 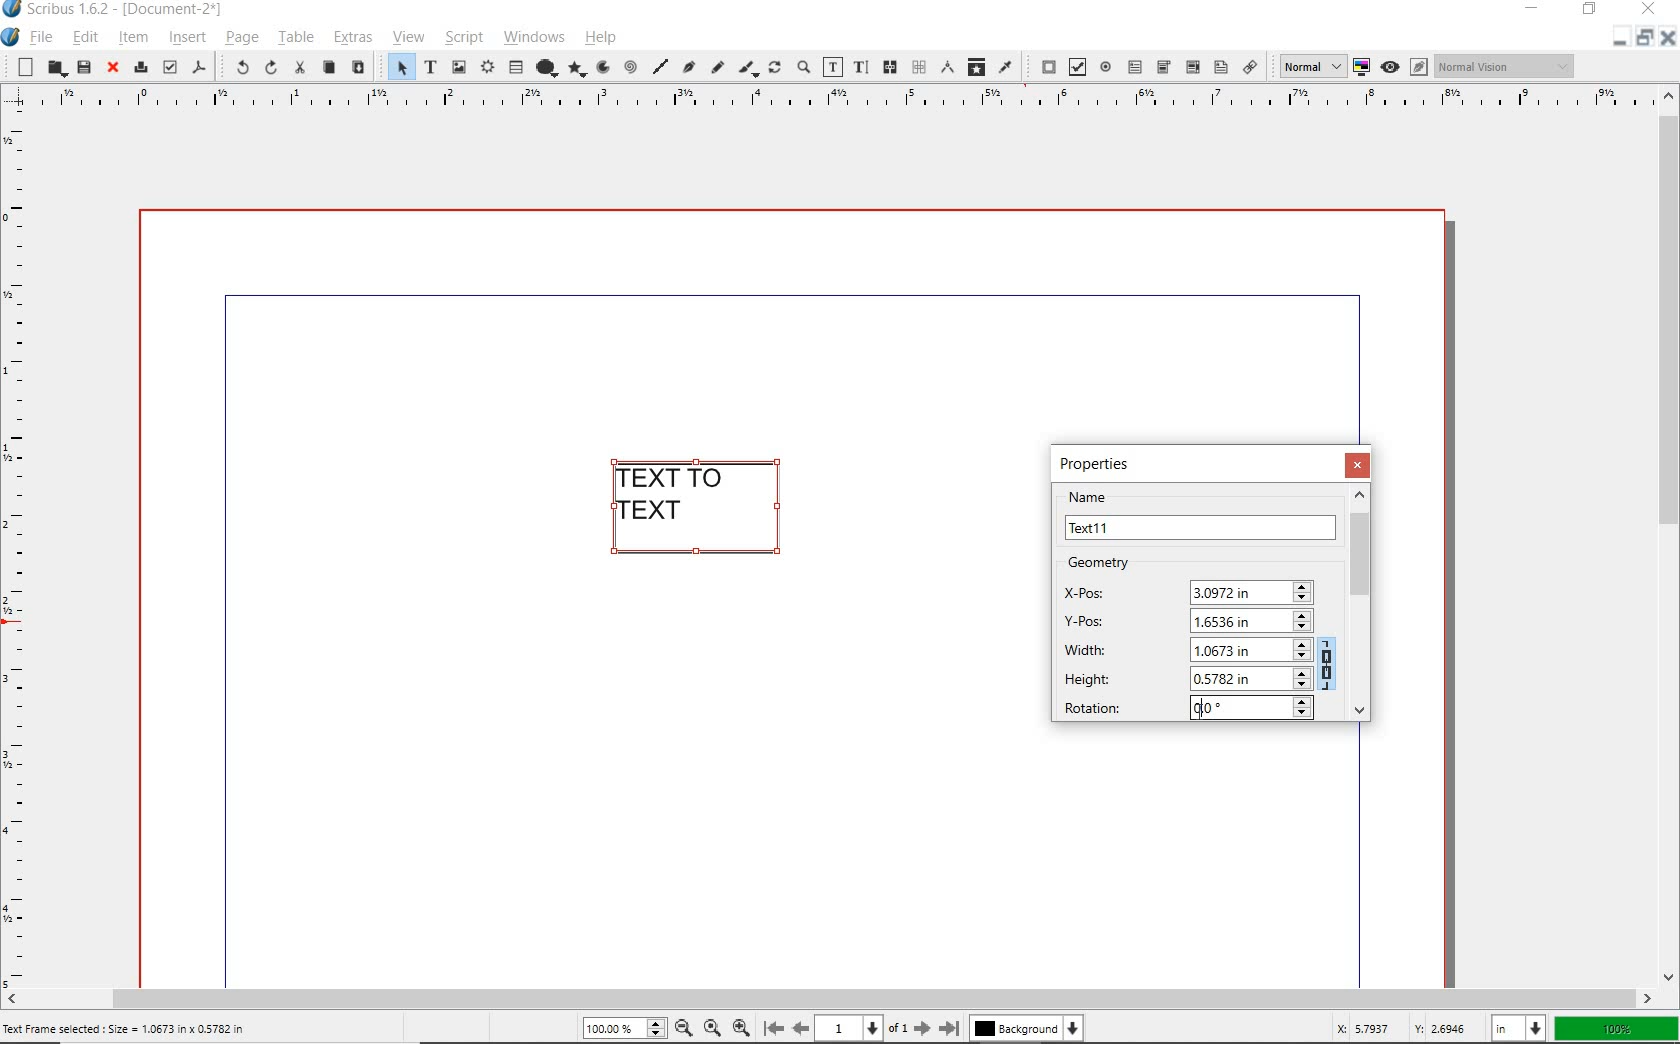 I want to click on link text frames, so click(x=890, y=67).